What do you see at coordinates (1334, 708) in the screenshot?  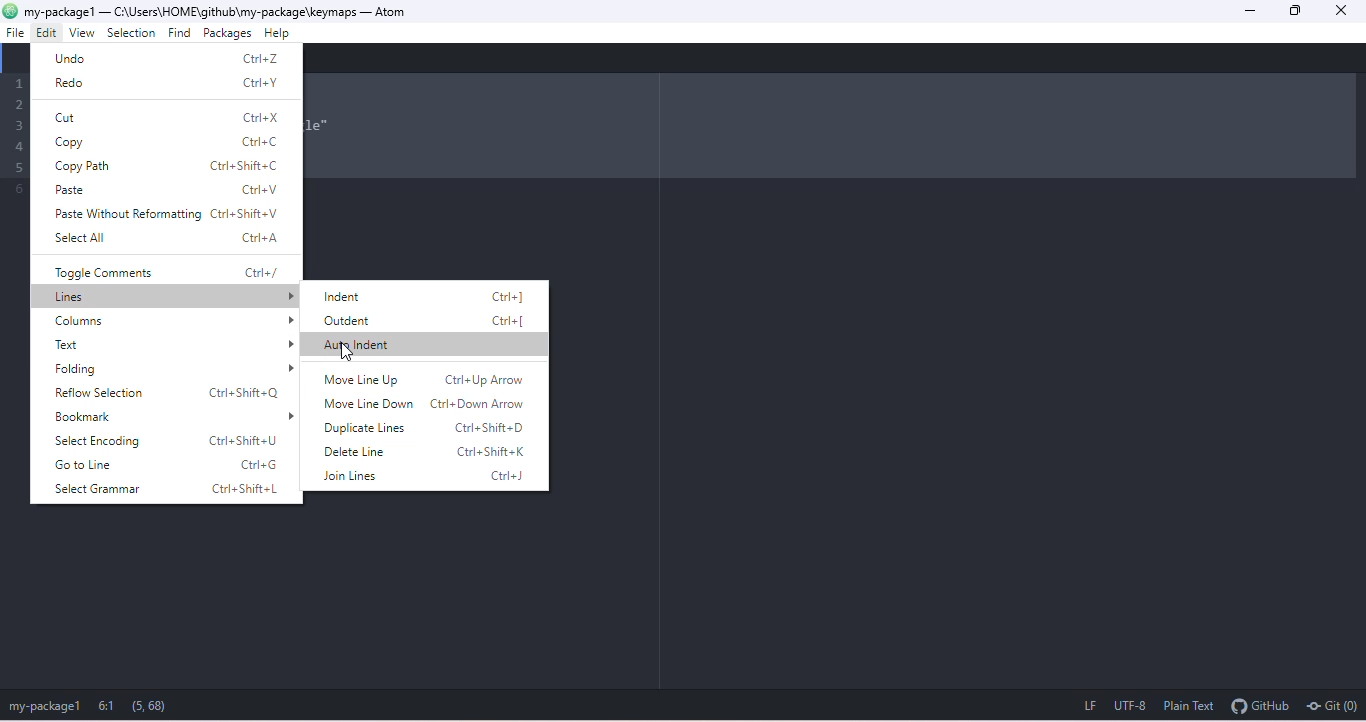 I see `git (0)` at bounding box center [1334, 708].